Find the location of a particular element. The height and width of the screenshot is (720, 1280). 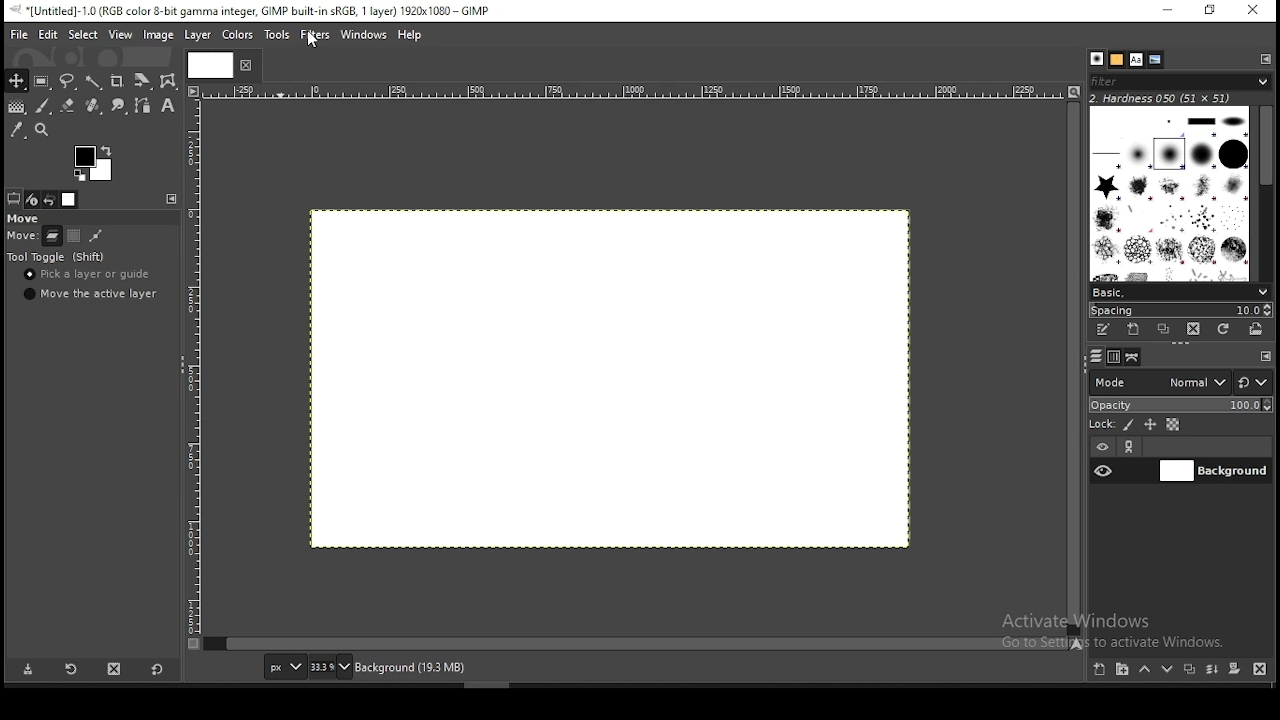

patterns is located at coordinates (1117, 60).